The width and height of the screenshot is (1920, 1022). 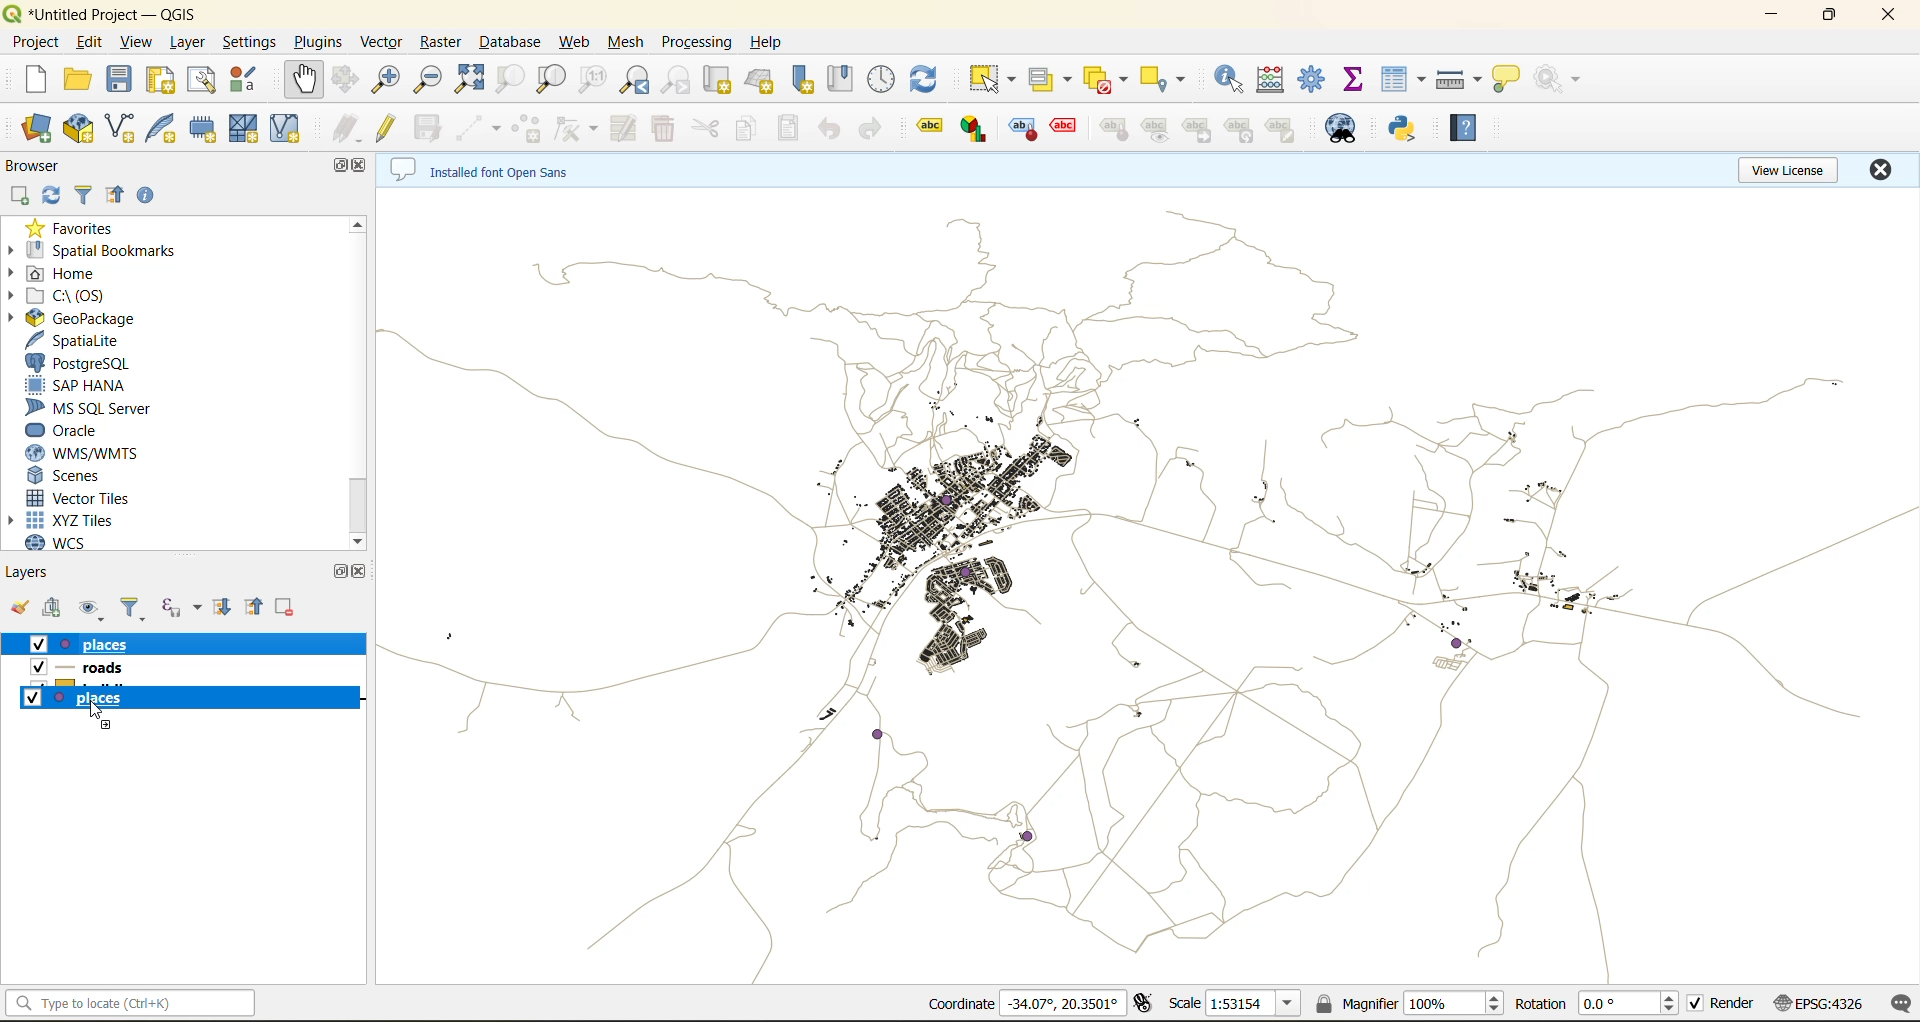 What do you see at coordinates (249, 131) in the screenshot?
I see `mesh layer` at bounding box center [249, 131].